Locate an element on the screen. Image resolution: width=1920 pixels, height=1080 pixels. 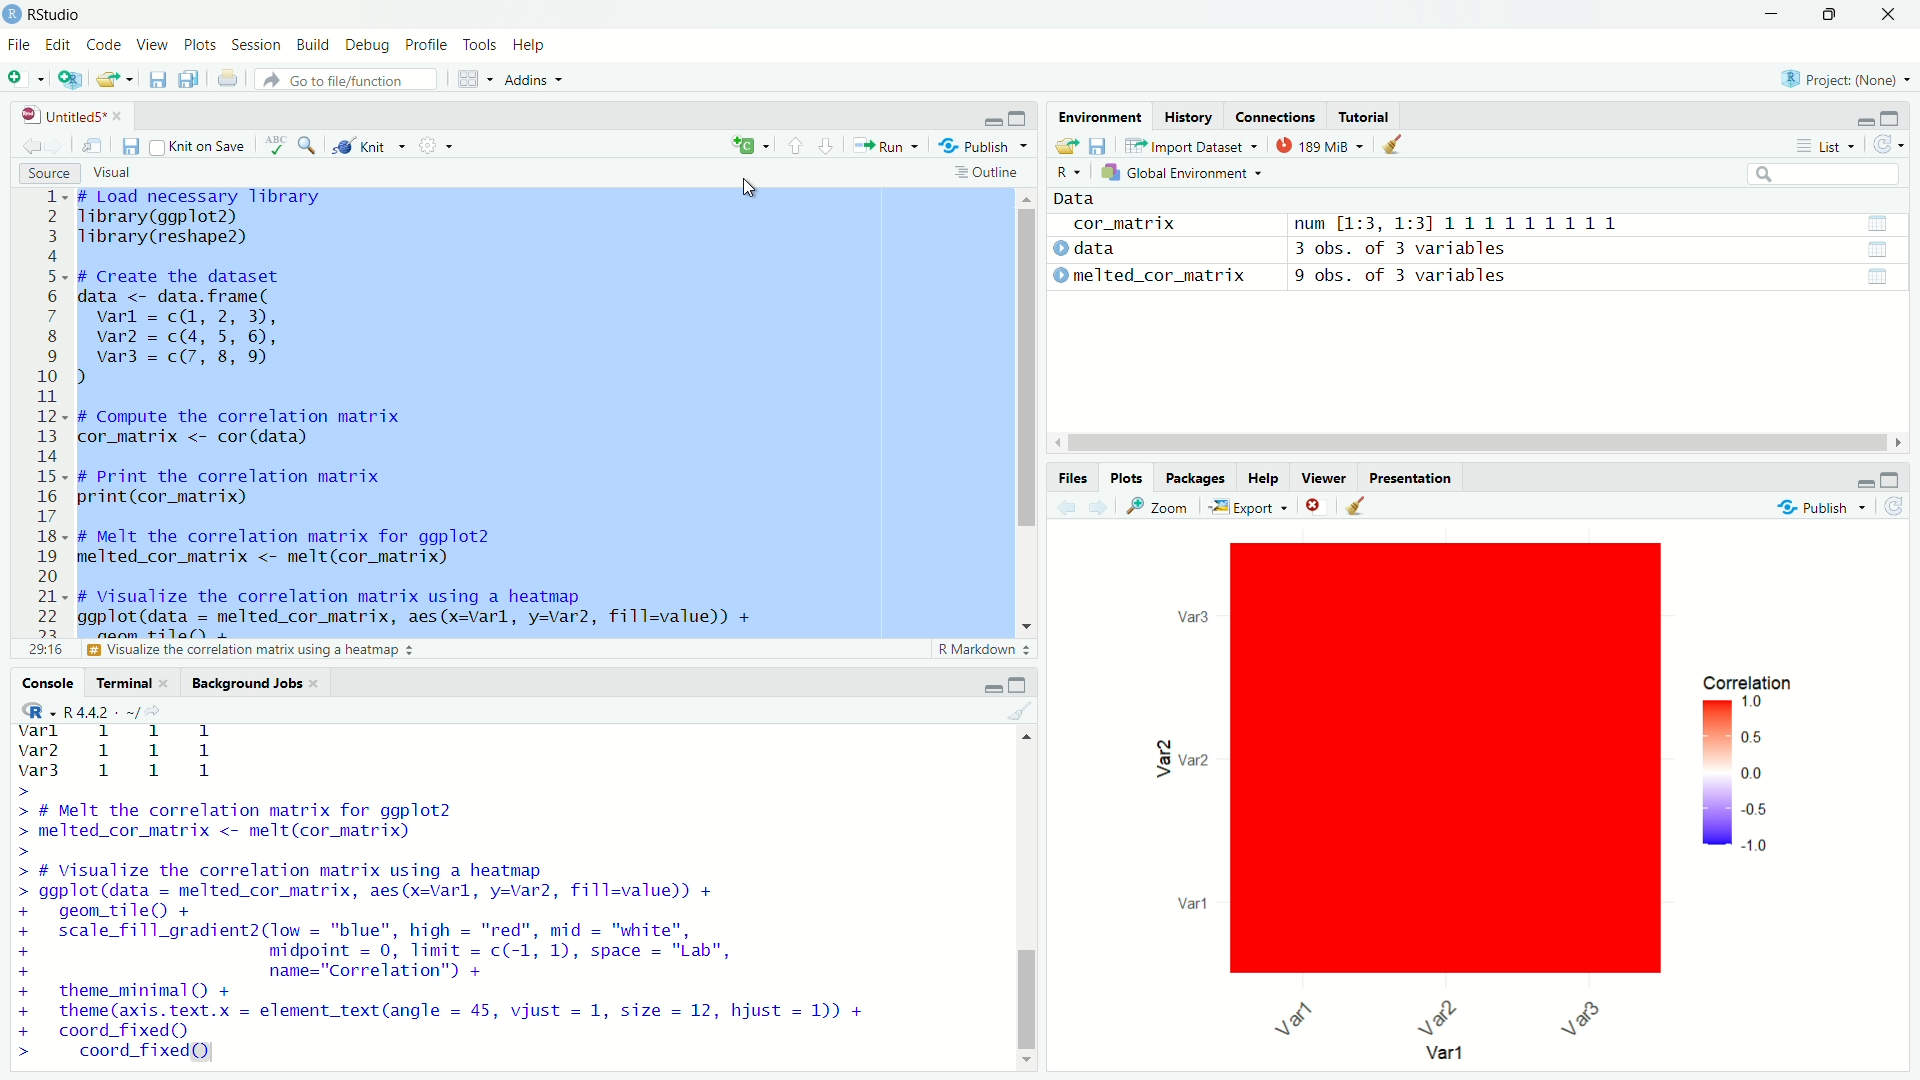
open an existing file is located at coordinates (114, 79).